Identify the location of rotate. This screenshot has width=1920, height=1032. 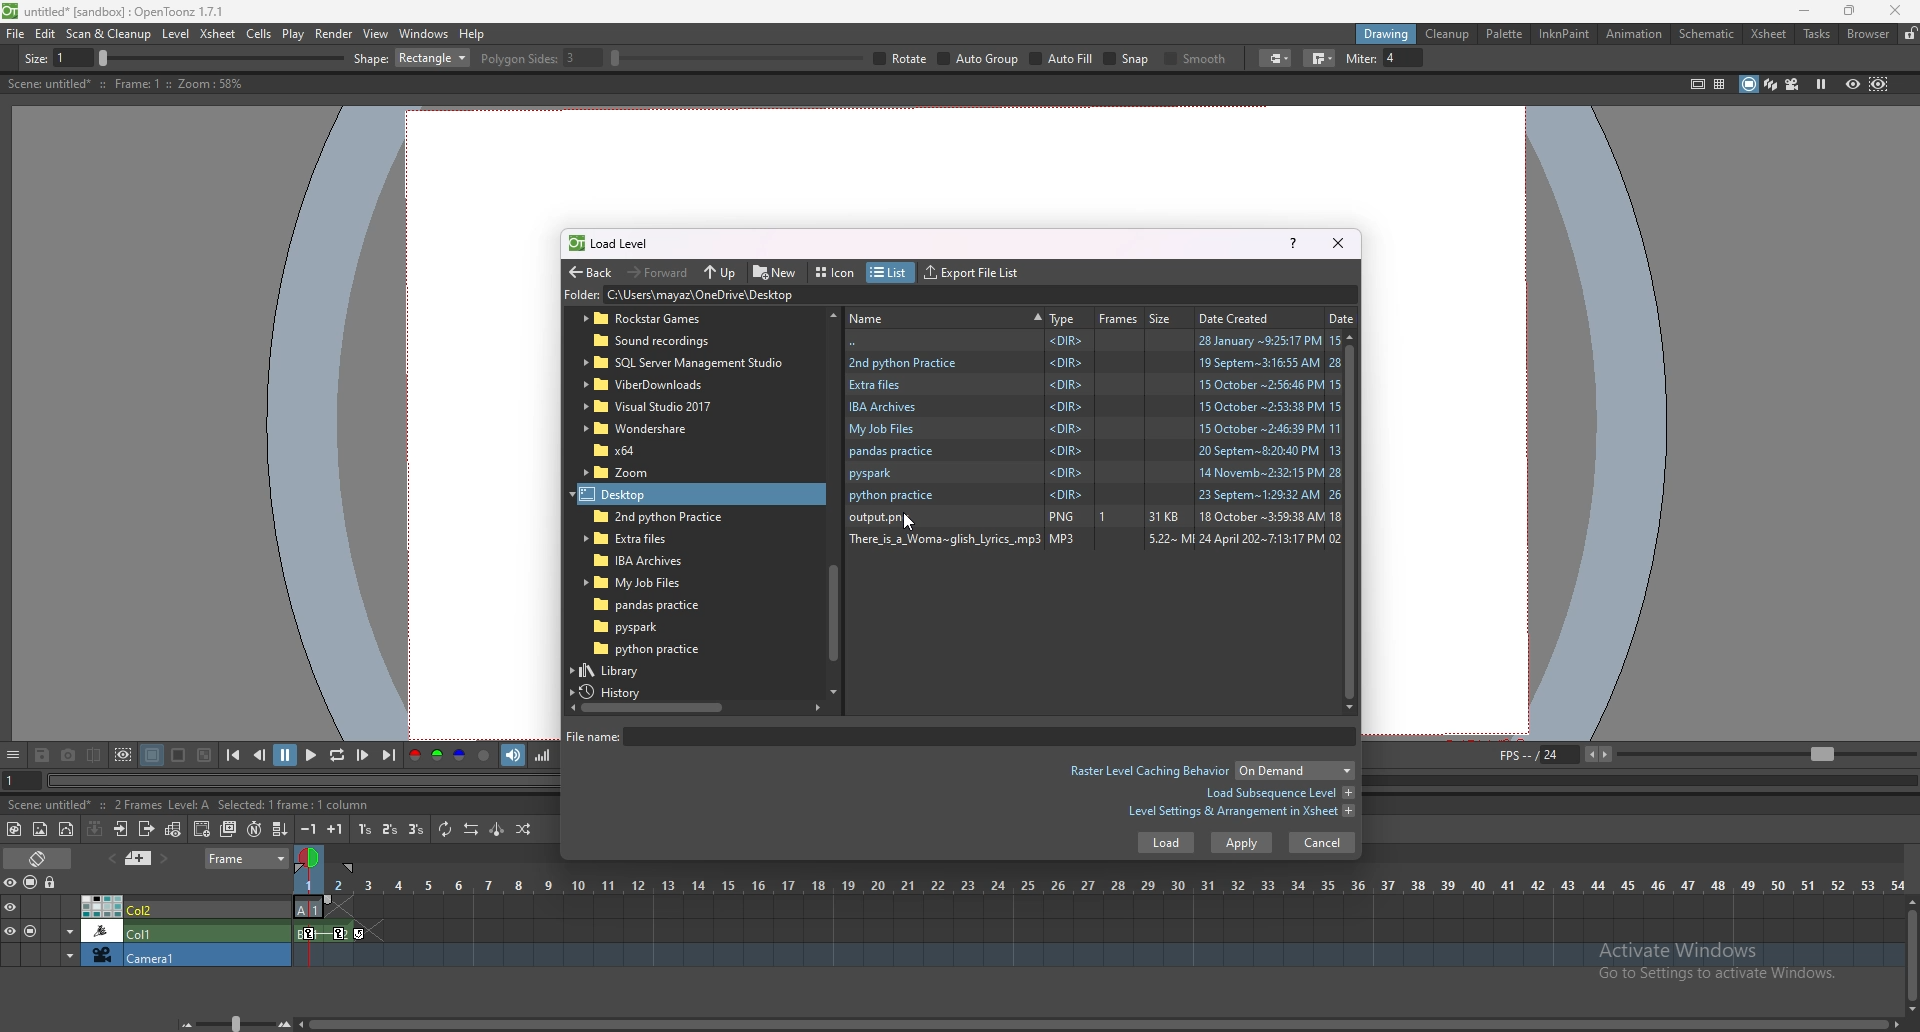
(1304, 59).